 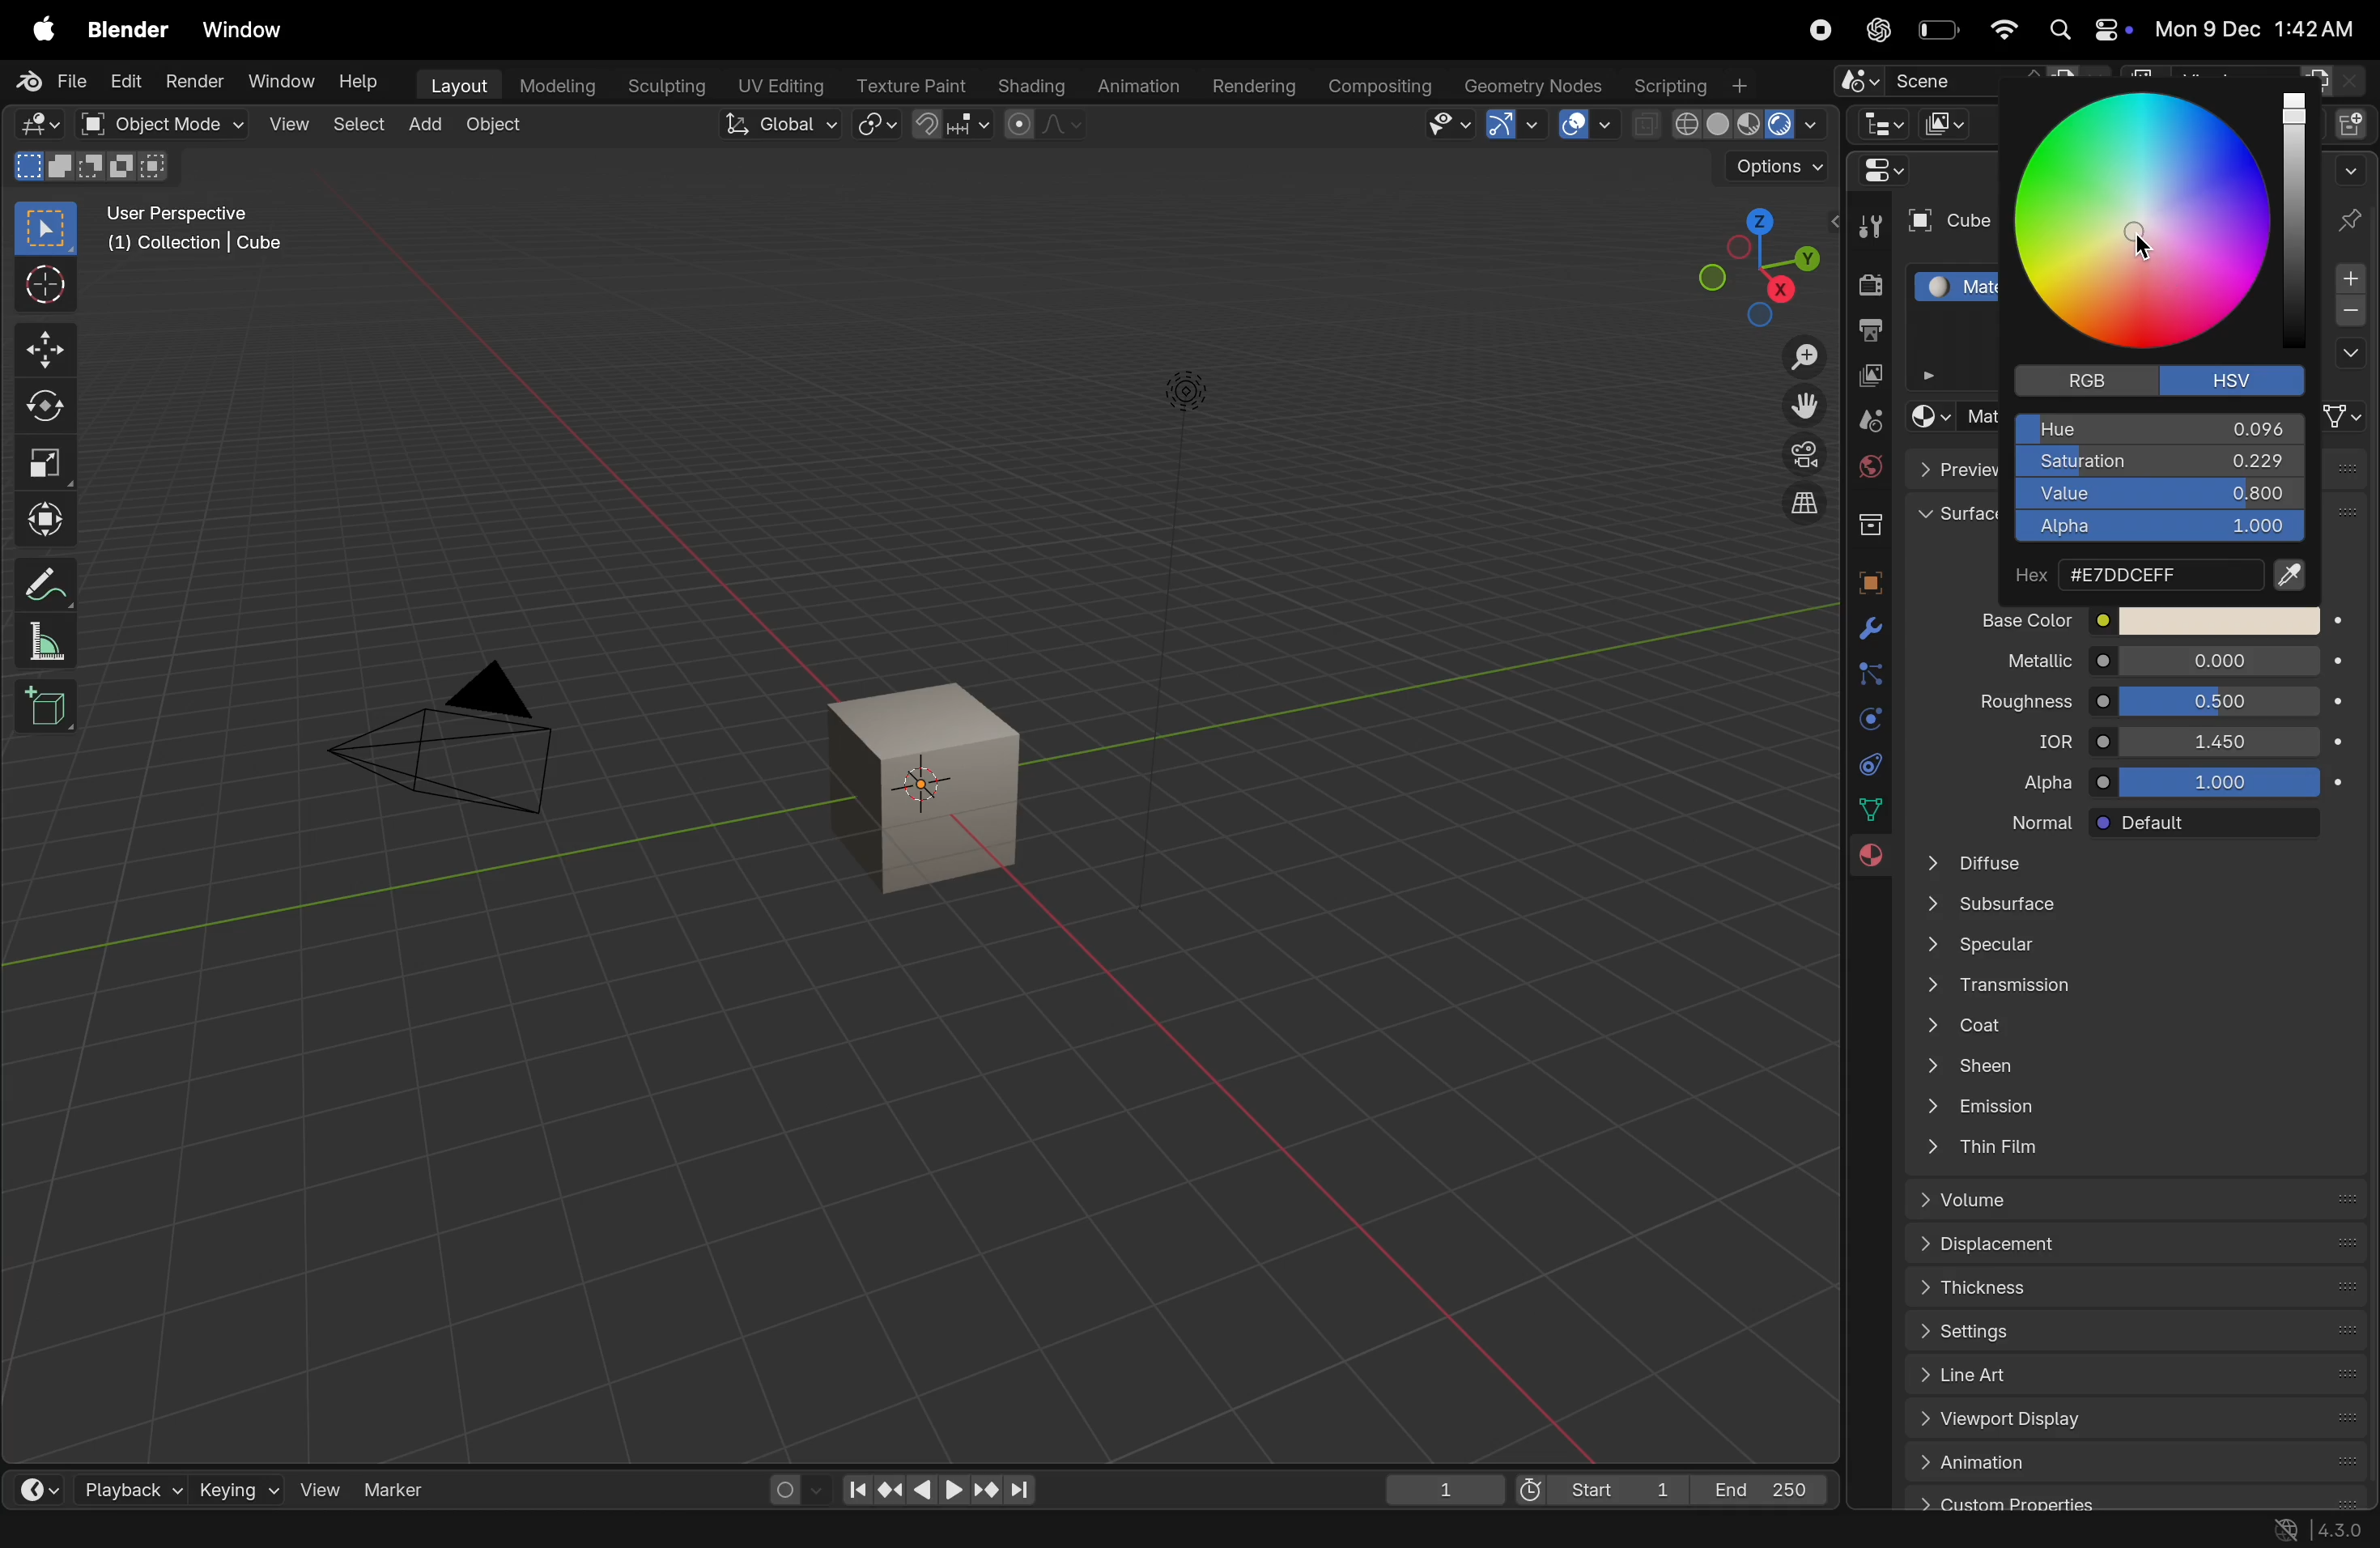 What do you see at coordinates (2221, 701) in the screenshot?
I see `0.500` at bounding box center [2221, 701].